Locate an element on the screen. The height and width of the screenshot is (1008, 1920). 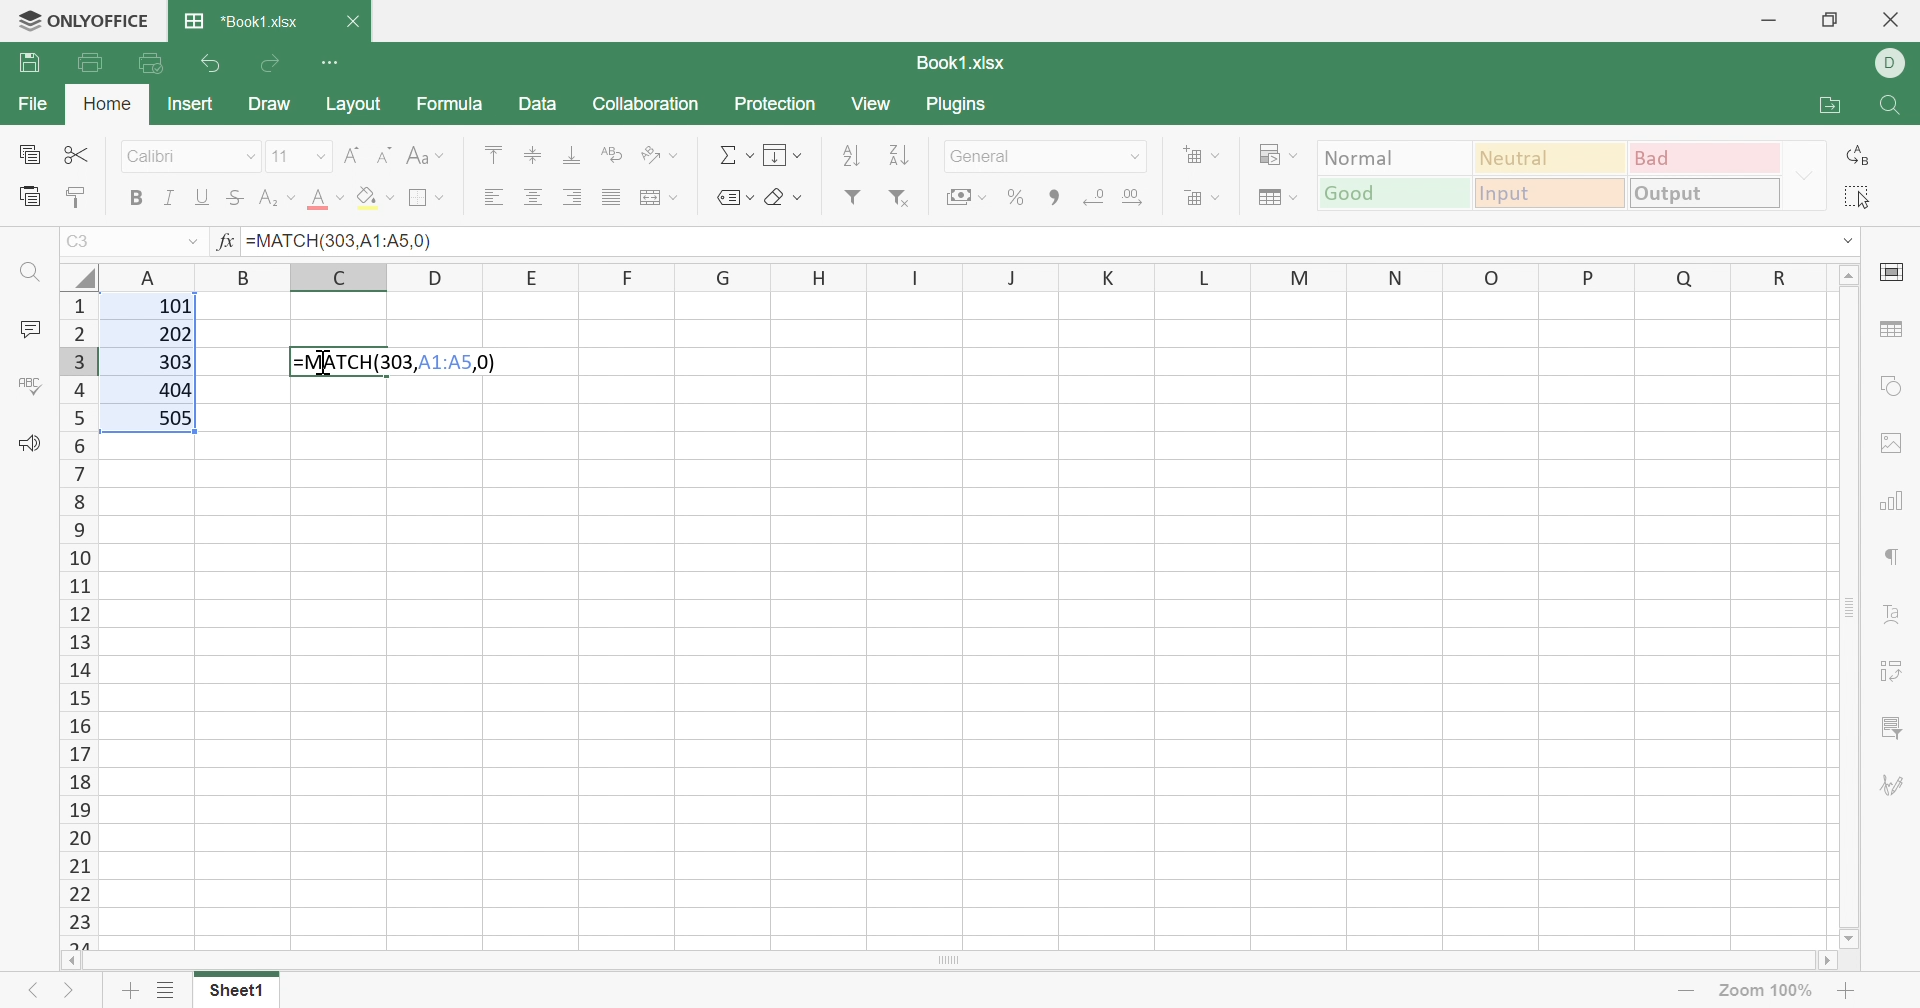
Save is located at coordinates (29, 65).